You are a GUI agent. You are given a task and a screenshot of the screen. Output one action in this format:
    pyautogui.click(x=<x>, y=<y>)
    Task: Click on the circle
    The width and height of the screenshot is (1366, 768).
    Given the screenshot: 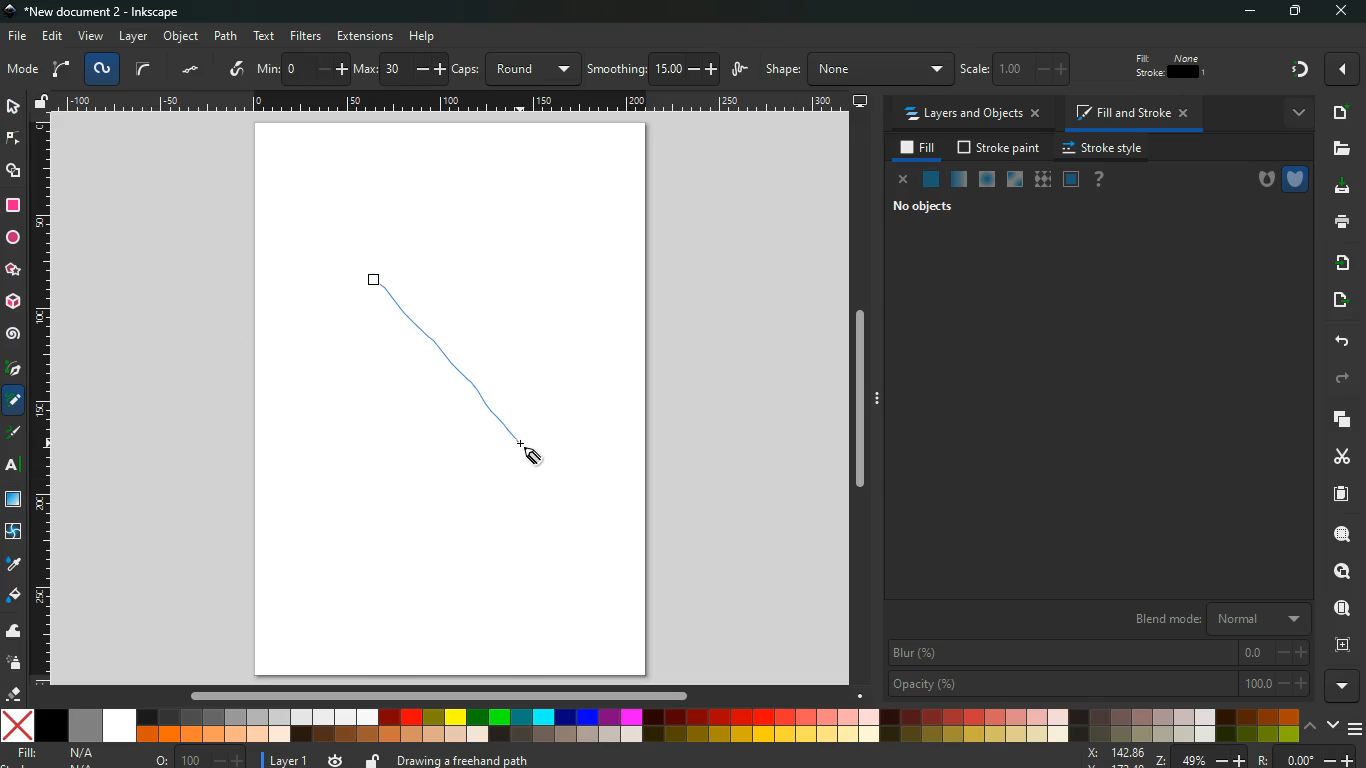 What is the action you would take?
    pyautogui.click(x=12, y=239)
    